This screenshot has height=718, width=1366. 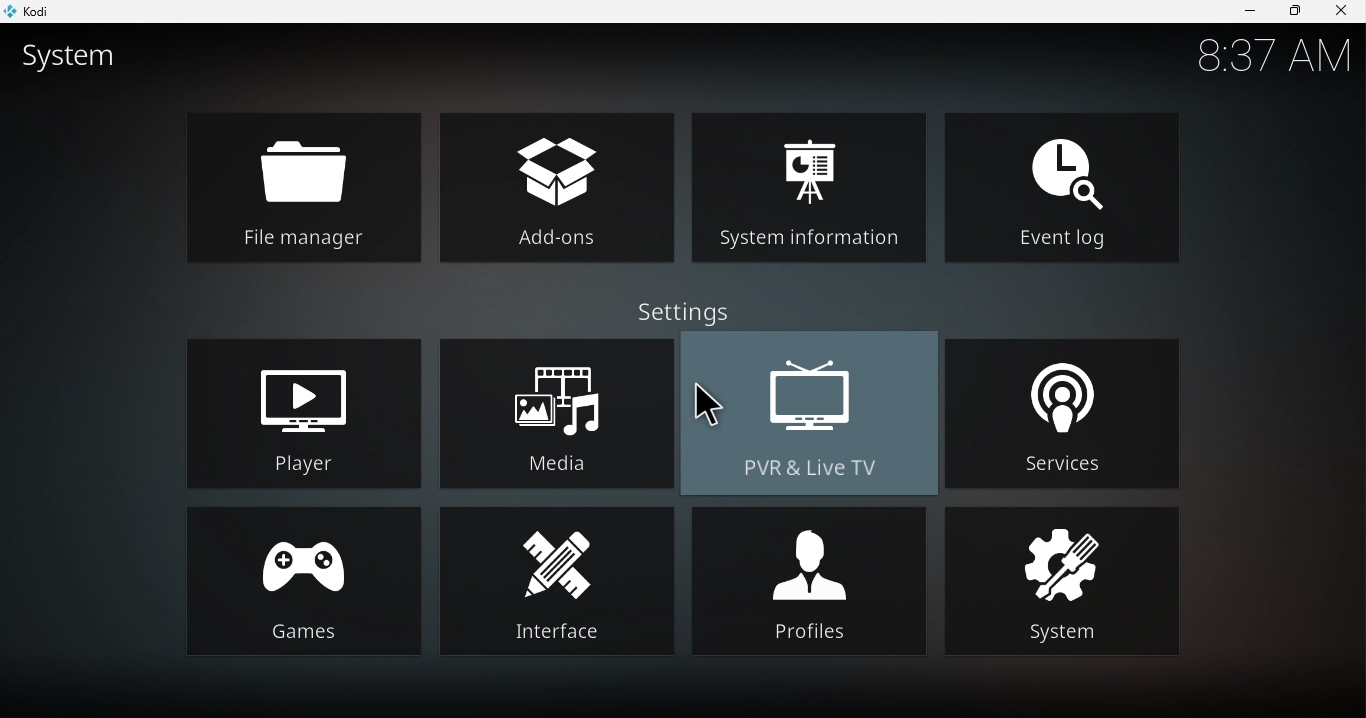 What do you see at coordinates (1067, 411) in the screenshot?
I see `Services` at bounding box center [1067, 411].